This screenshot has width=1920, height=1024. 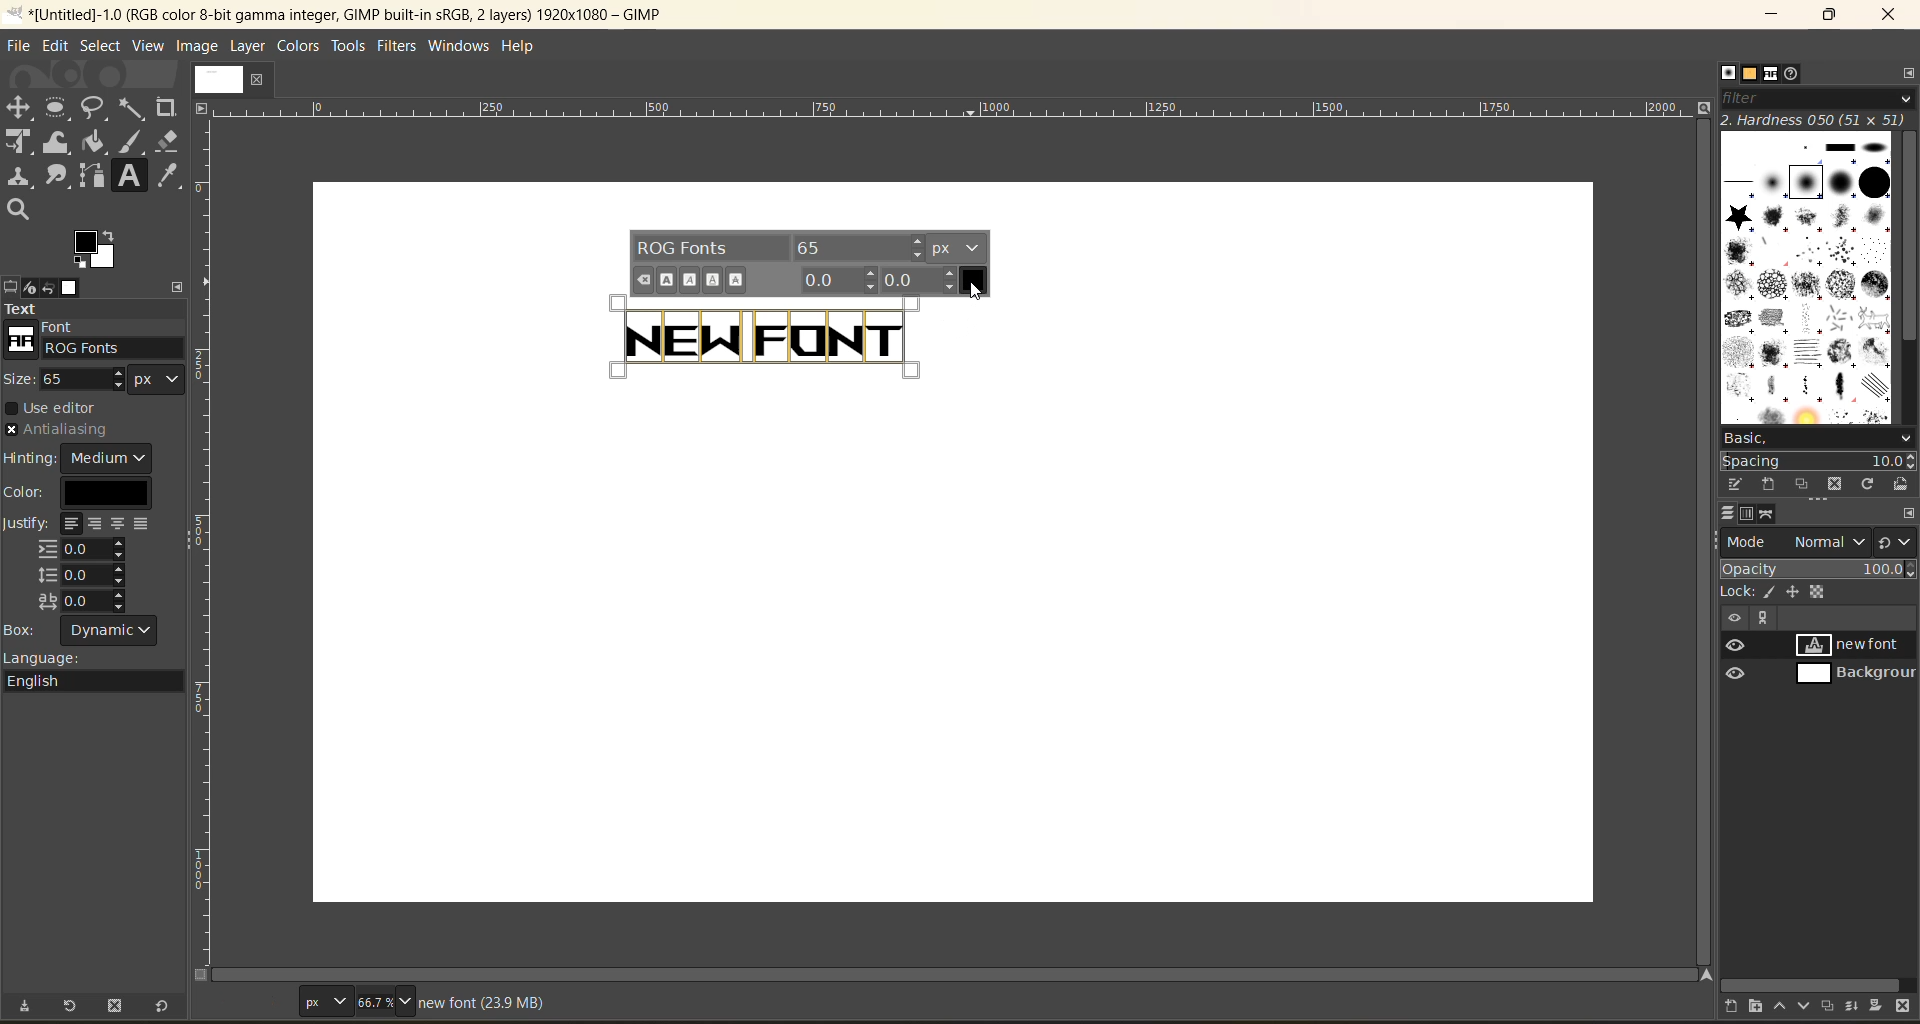 I want to click on close, so click(x=269, y=81).